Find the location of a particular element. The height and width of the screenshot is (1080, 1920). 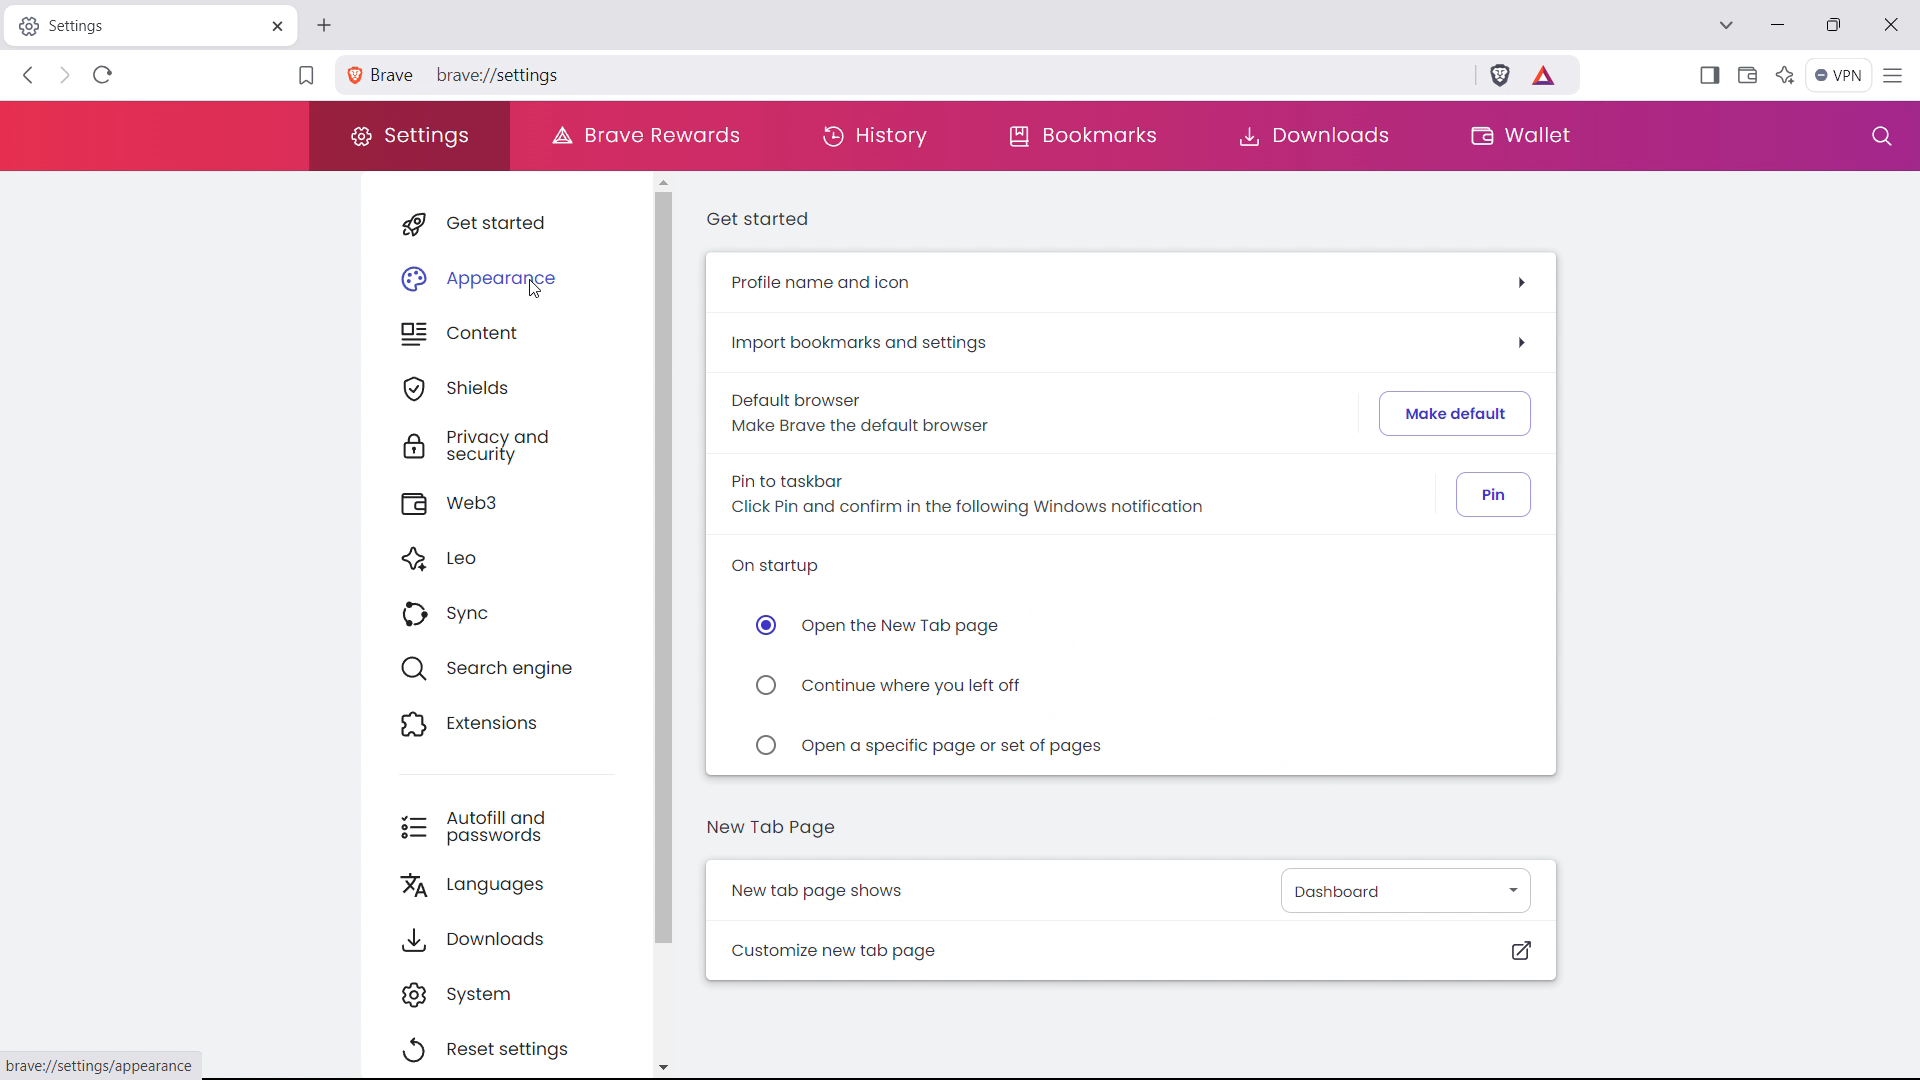

privacy and security is located at coordinates (512, 443).